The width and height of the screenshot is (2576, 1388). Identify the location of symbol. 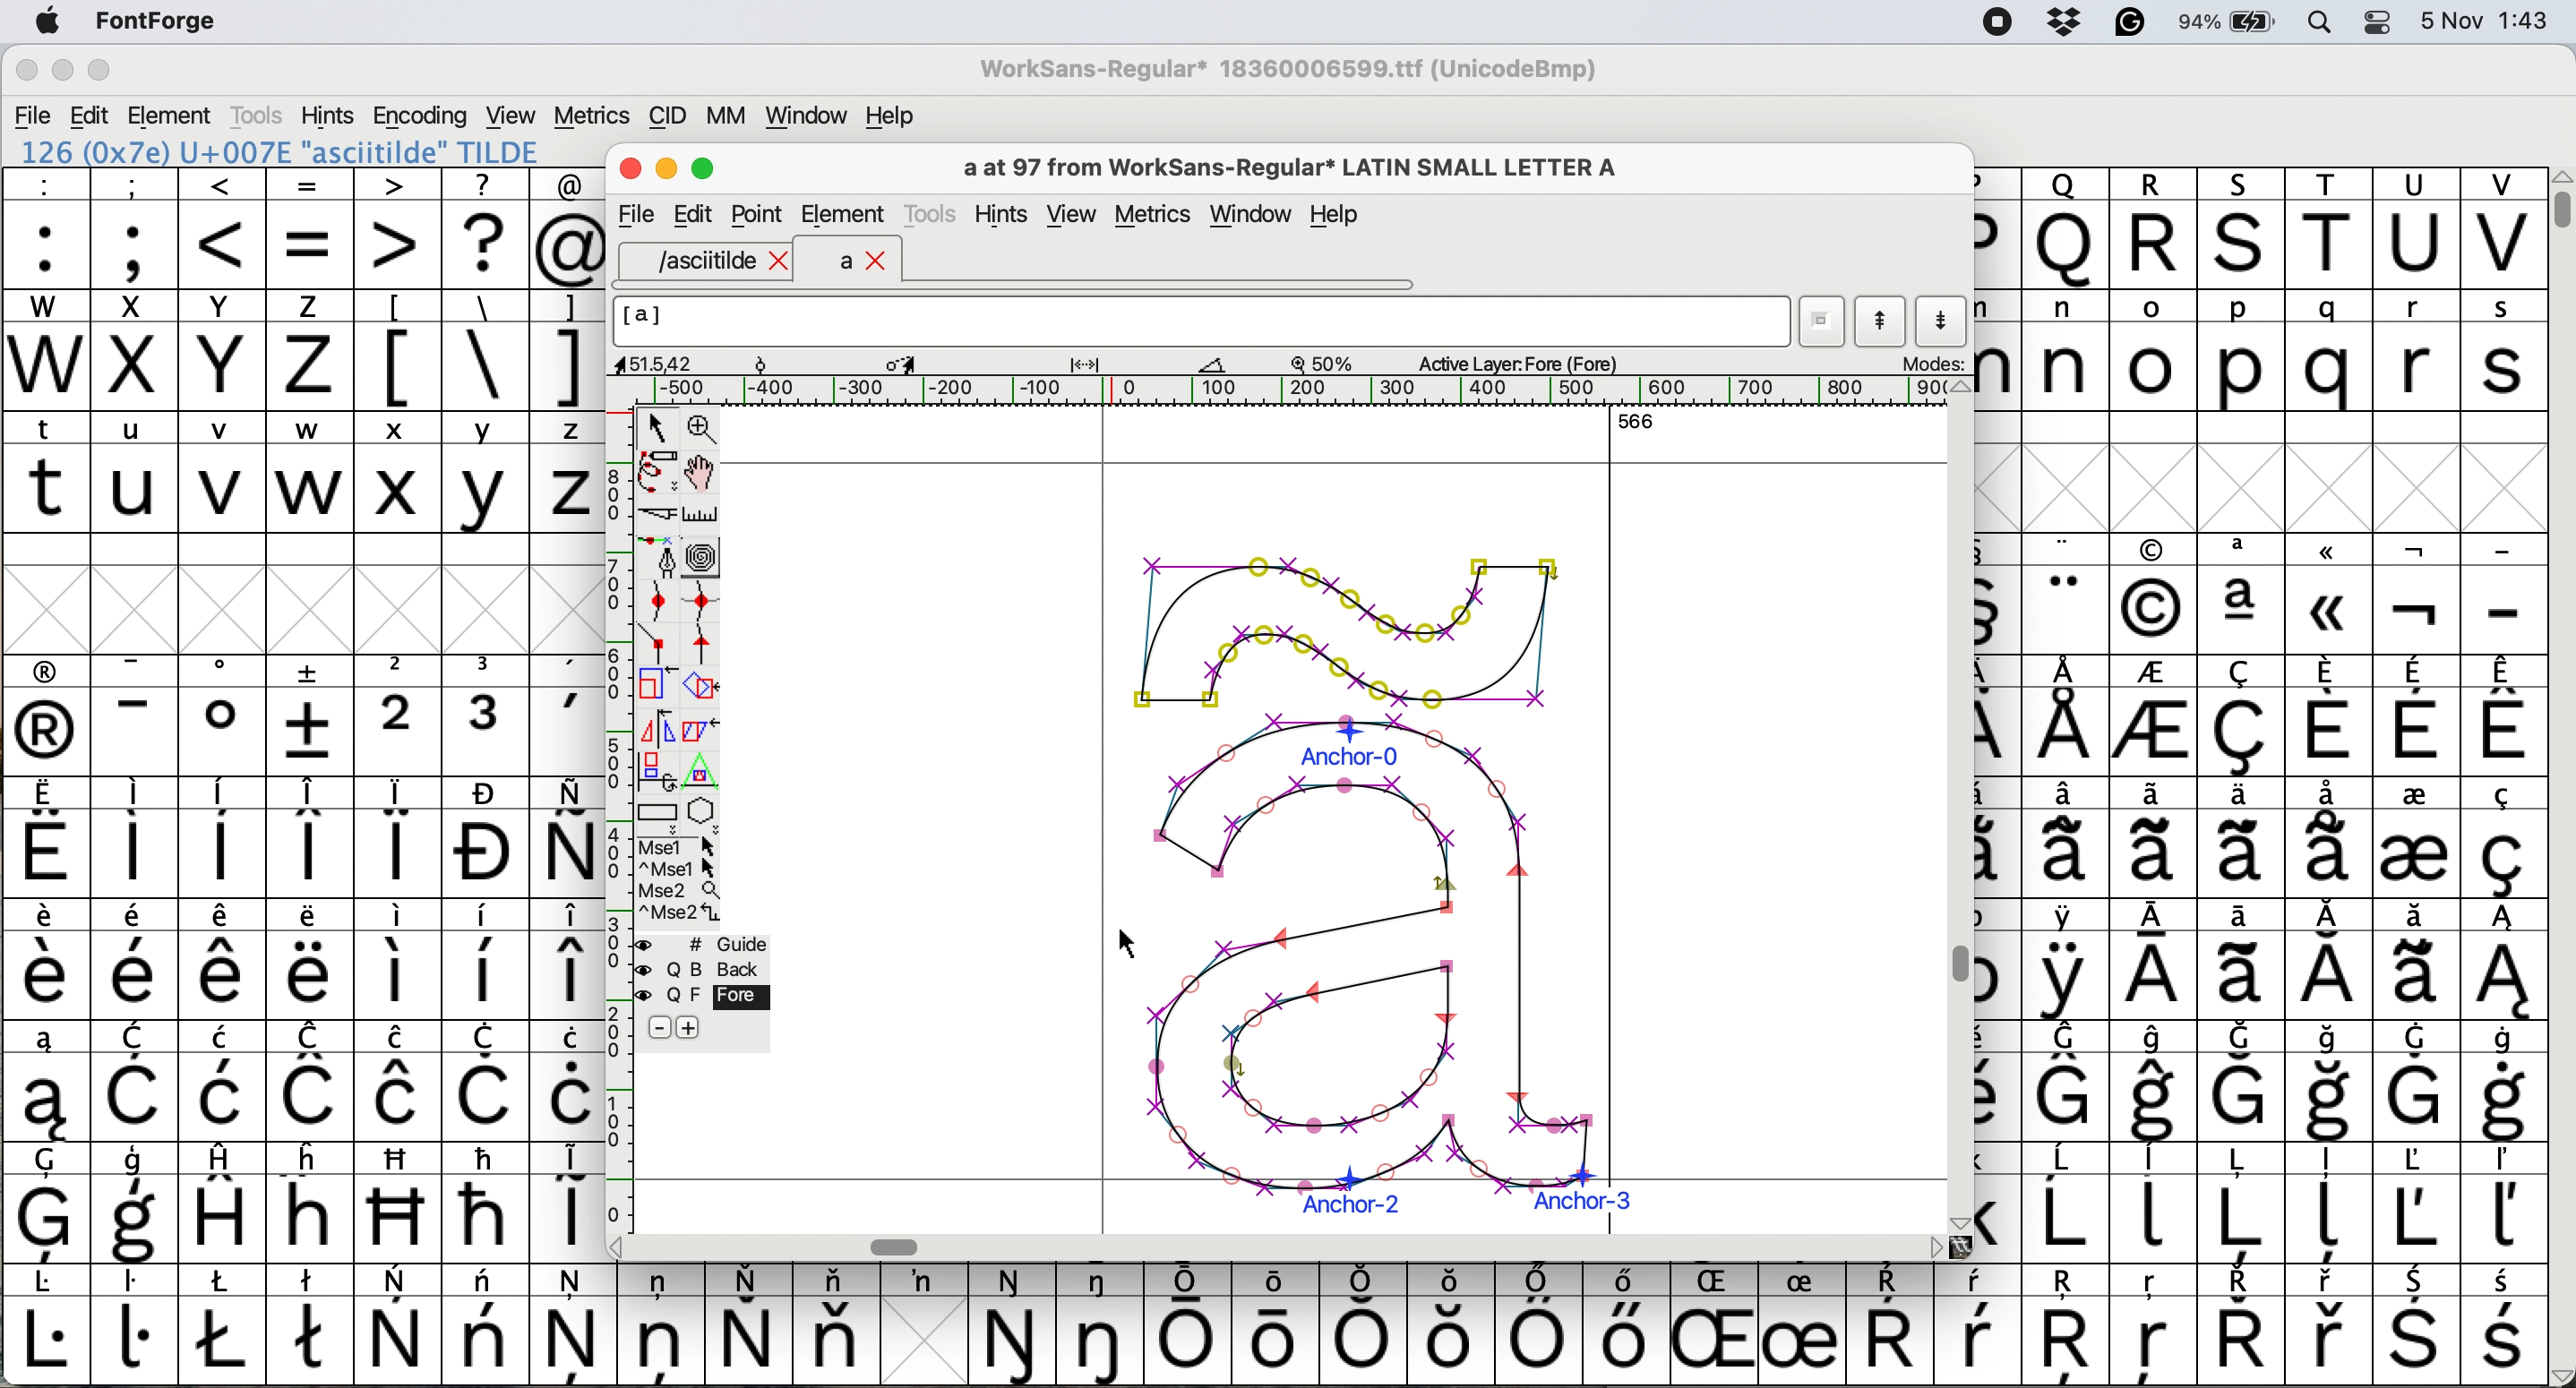
(2416, 717).